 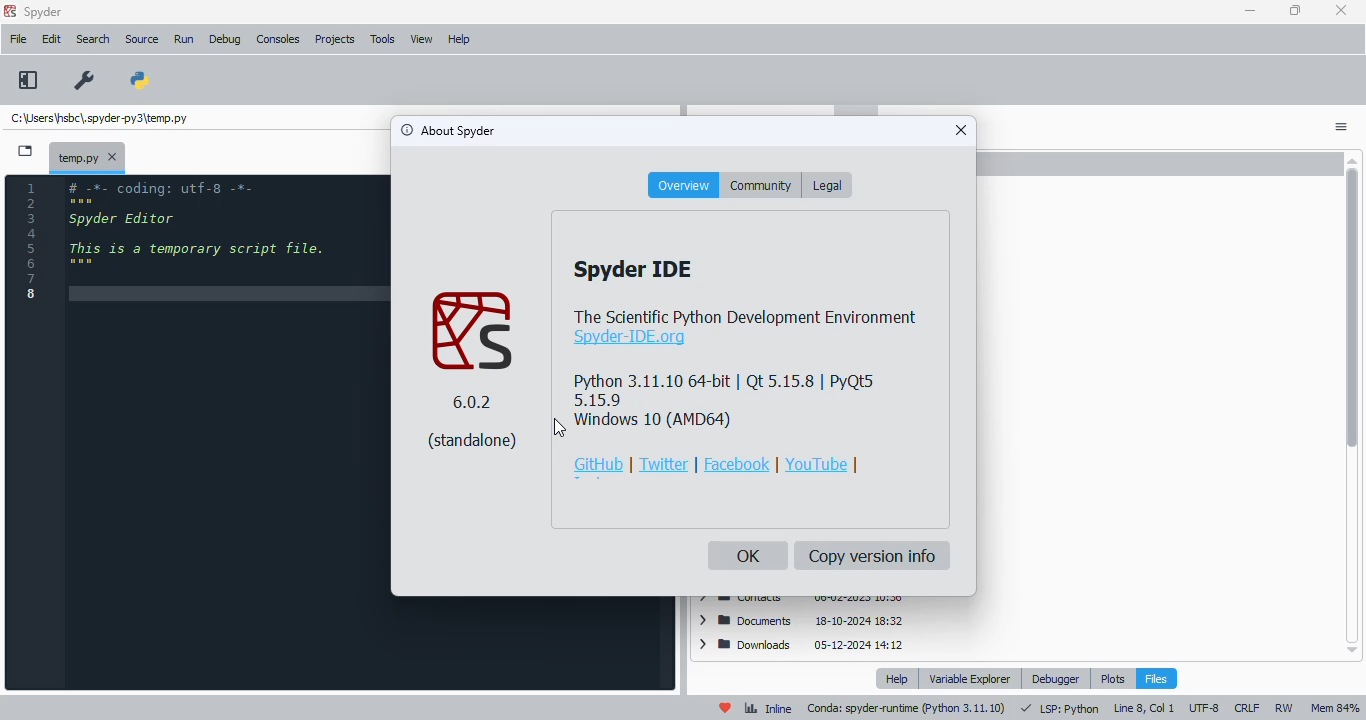 What do you see at coordinates (748, 556) in the screenshot?
I see `OK` at bounding box center [748, 556].